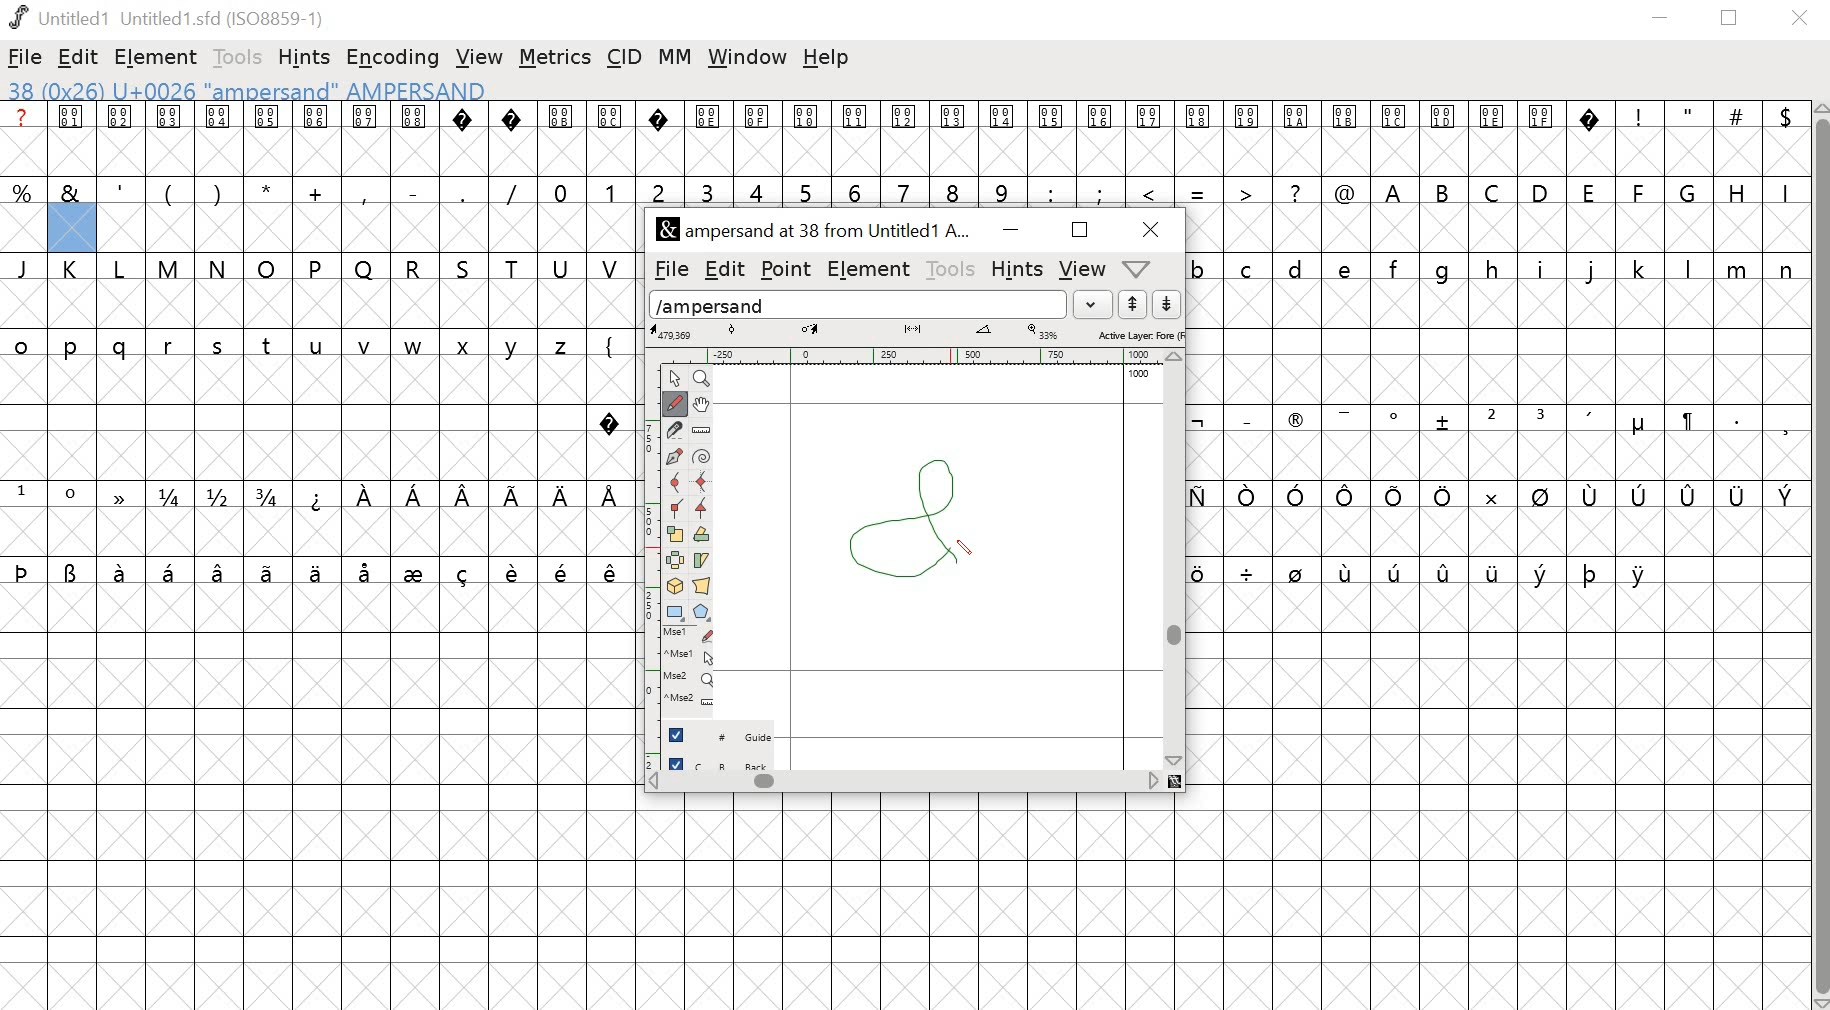 This screenshot has width=1830, height=1010. What do you see at coordinates (969, 546) in the screenshot?
I see `pen after drawing glyphy` at bounding box center [969, 546].